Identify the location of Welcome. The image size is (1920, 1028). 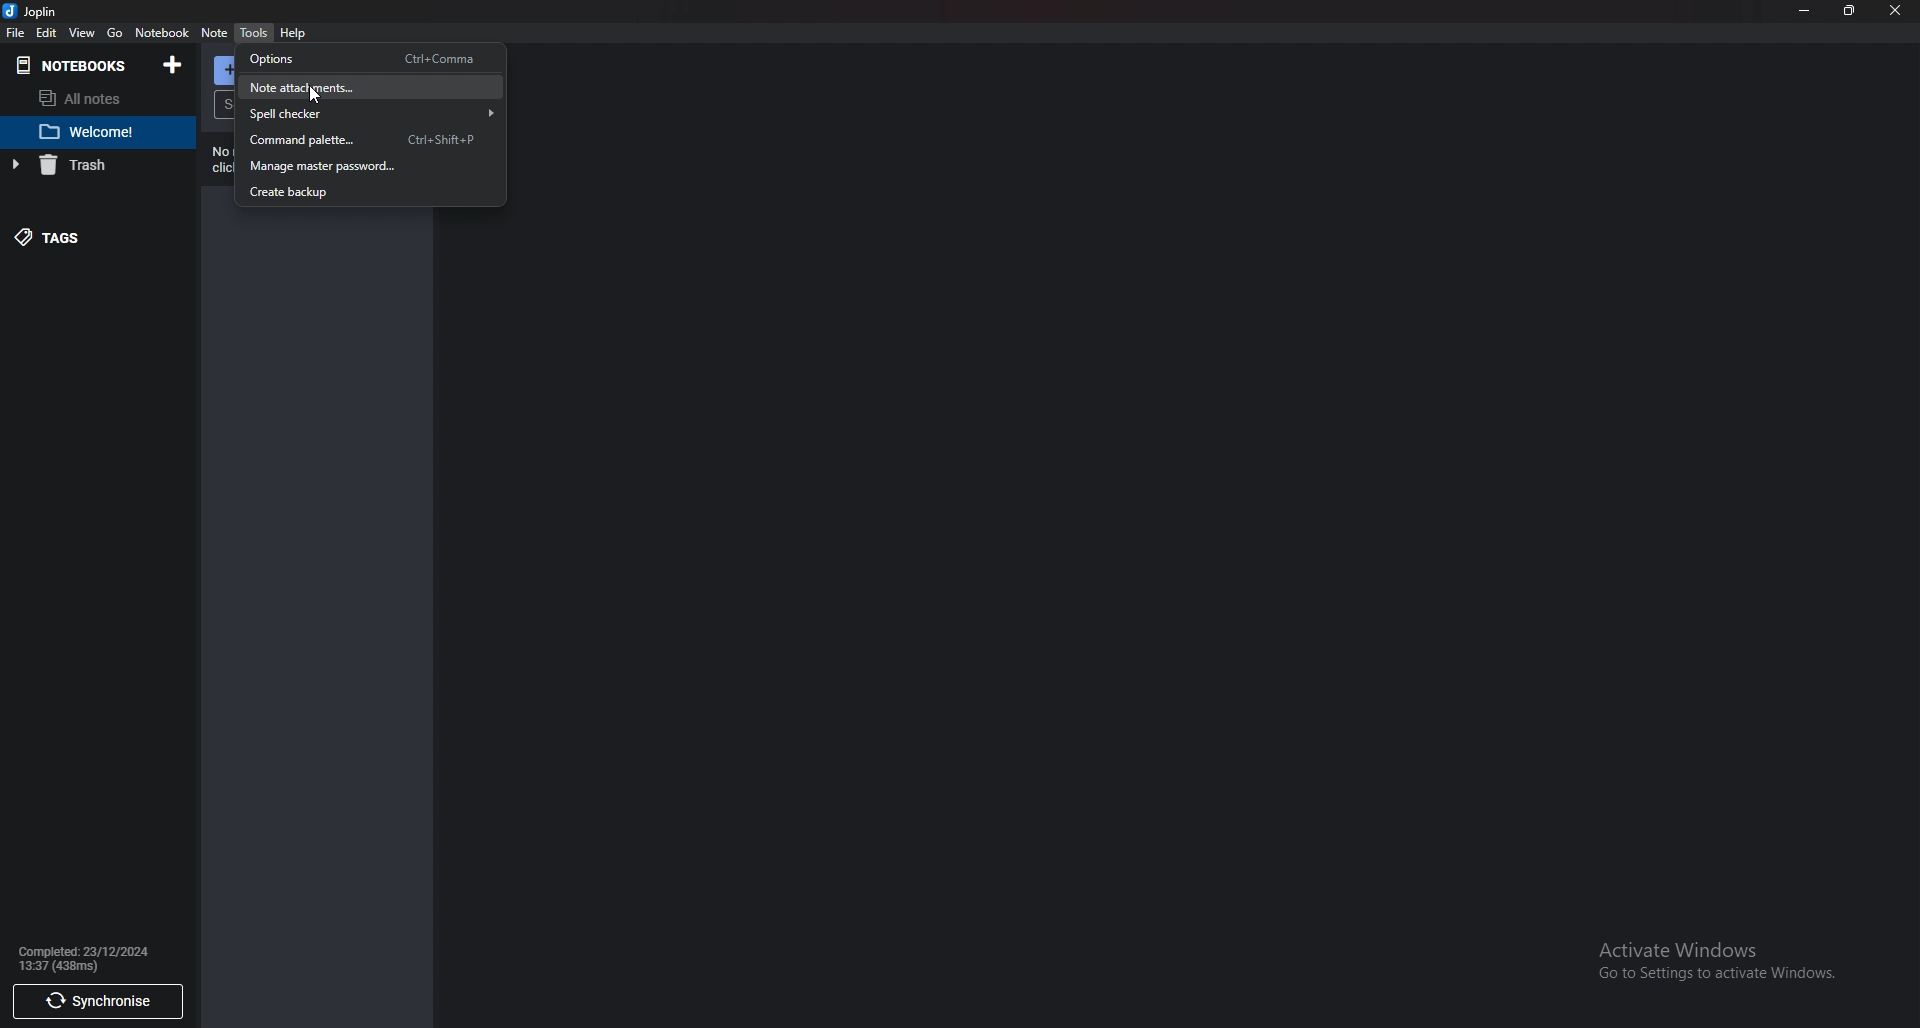
(90, 132).